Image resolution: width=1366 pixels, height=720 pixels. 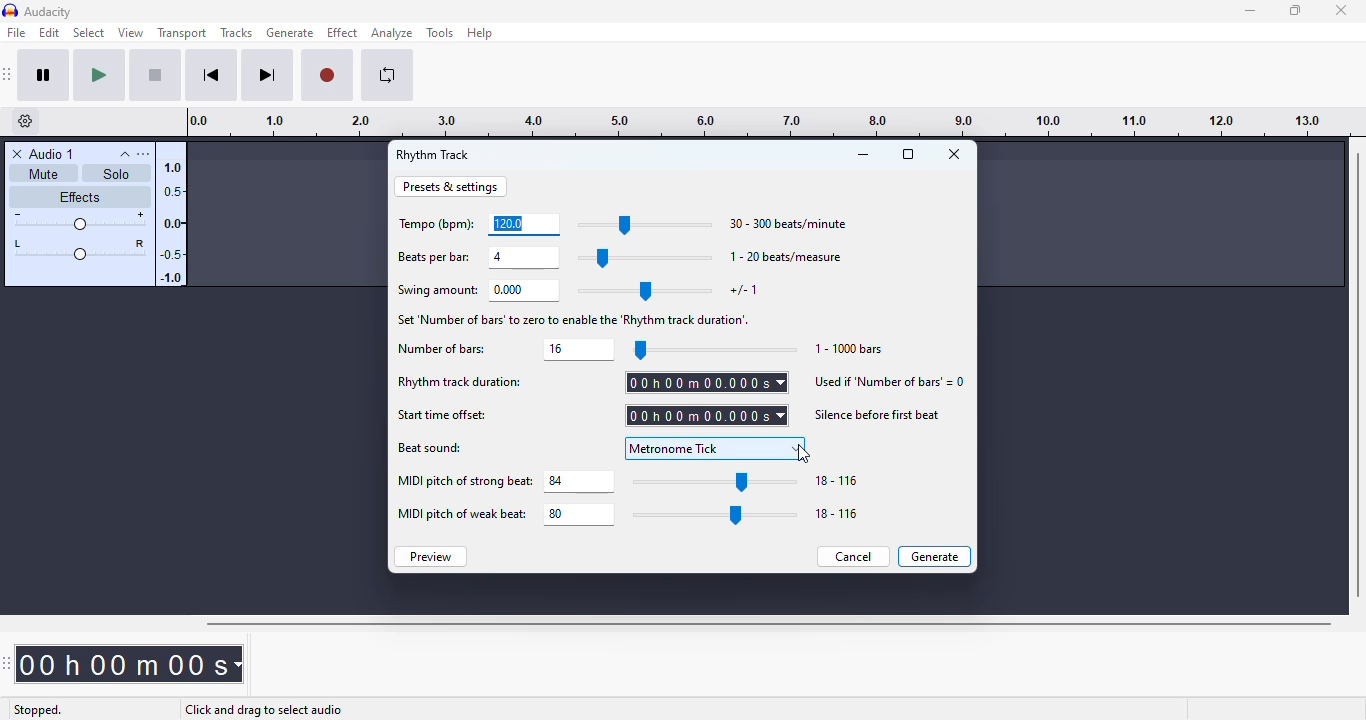 I want to click on generate, so click(x=291, y=32).